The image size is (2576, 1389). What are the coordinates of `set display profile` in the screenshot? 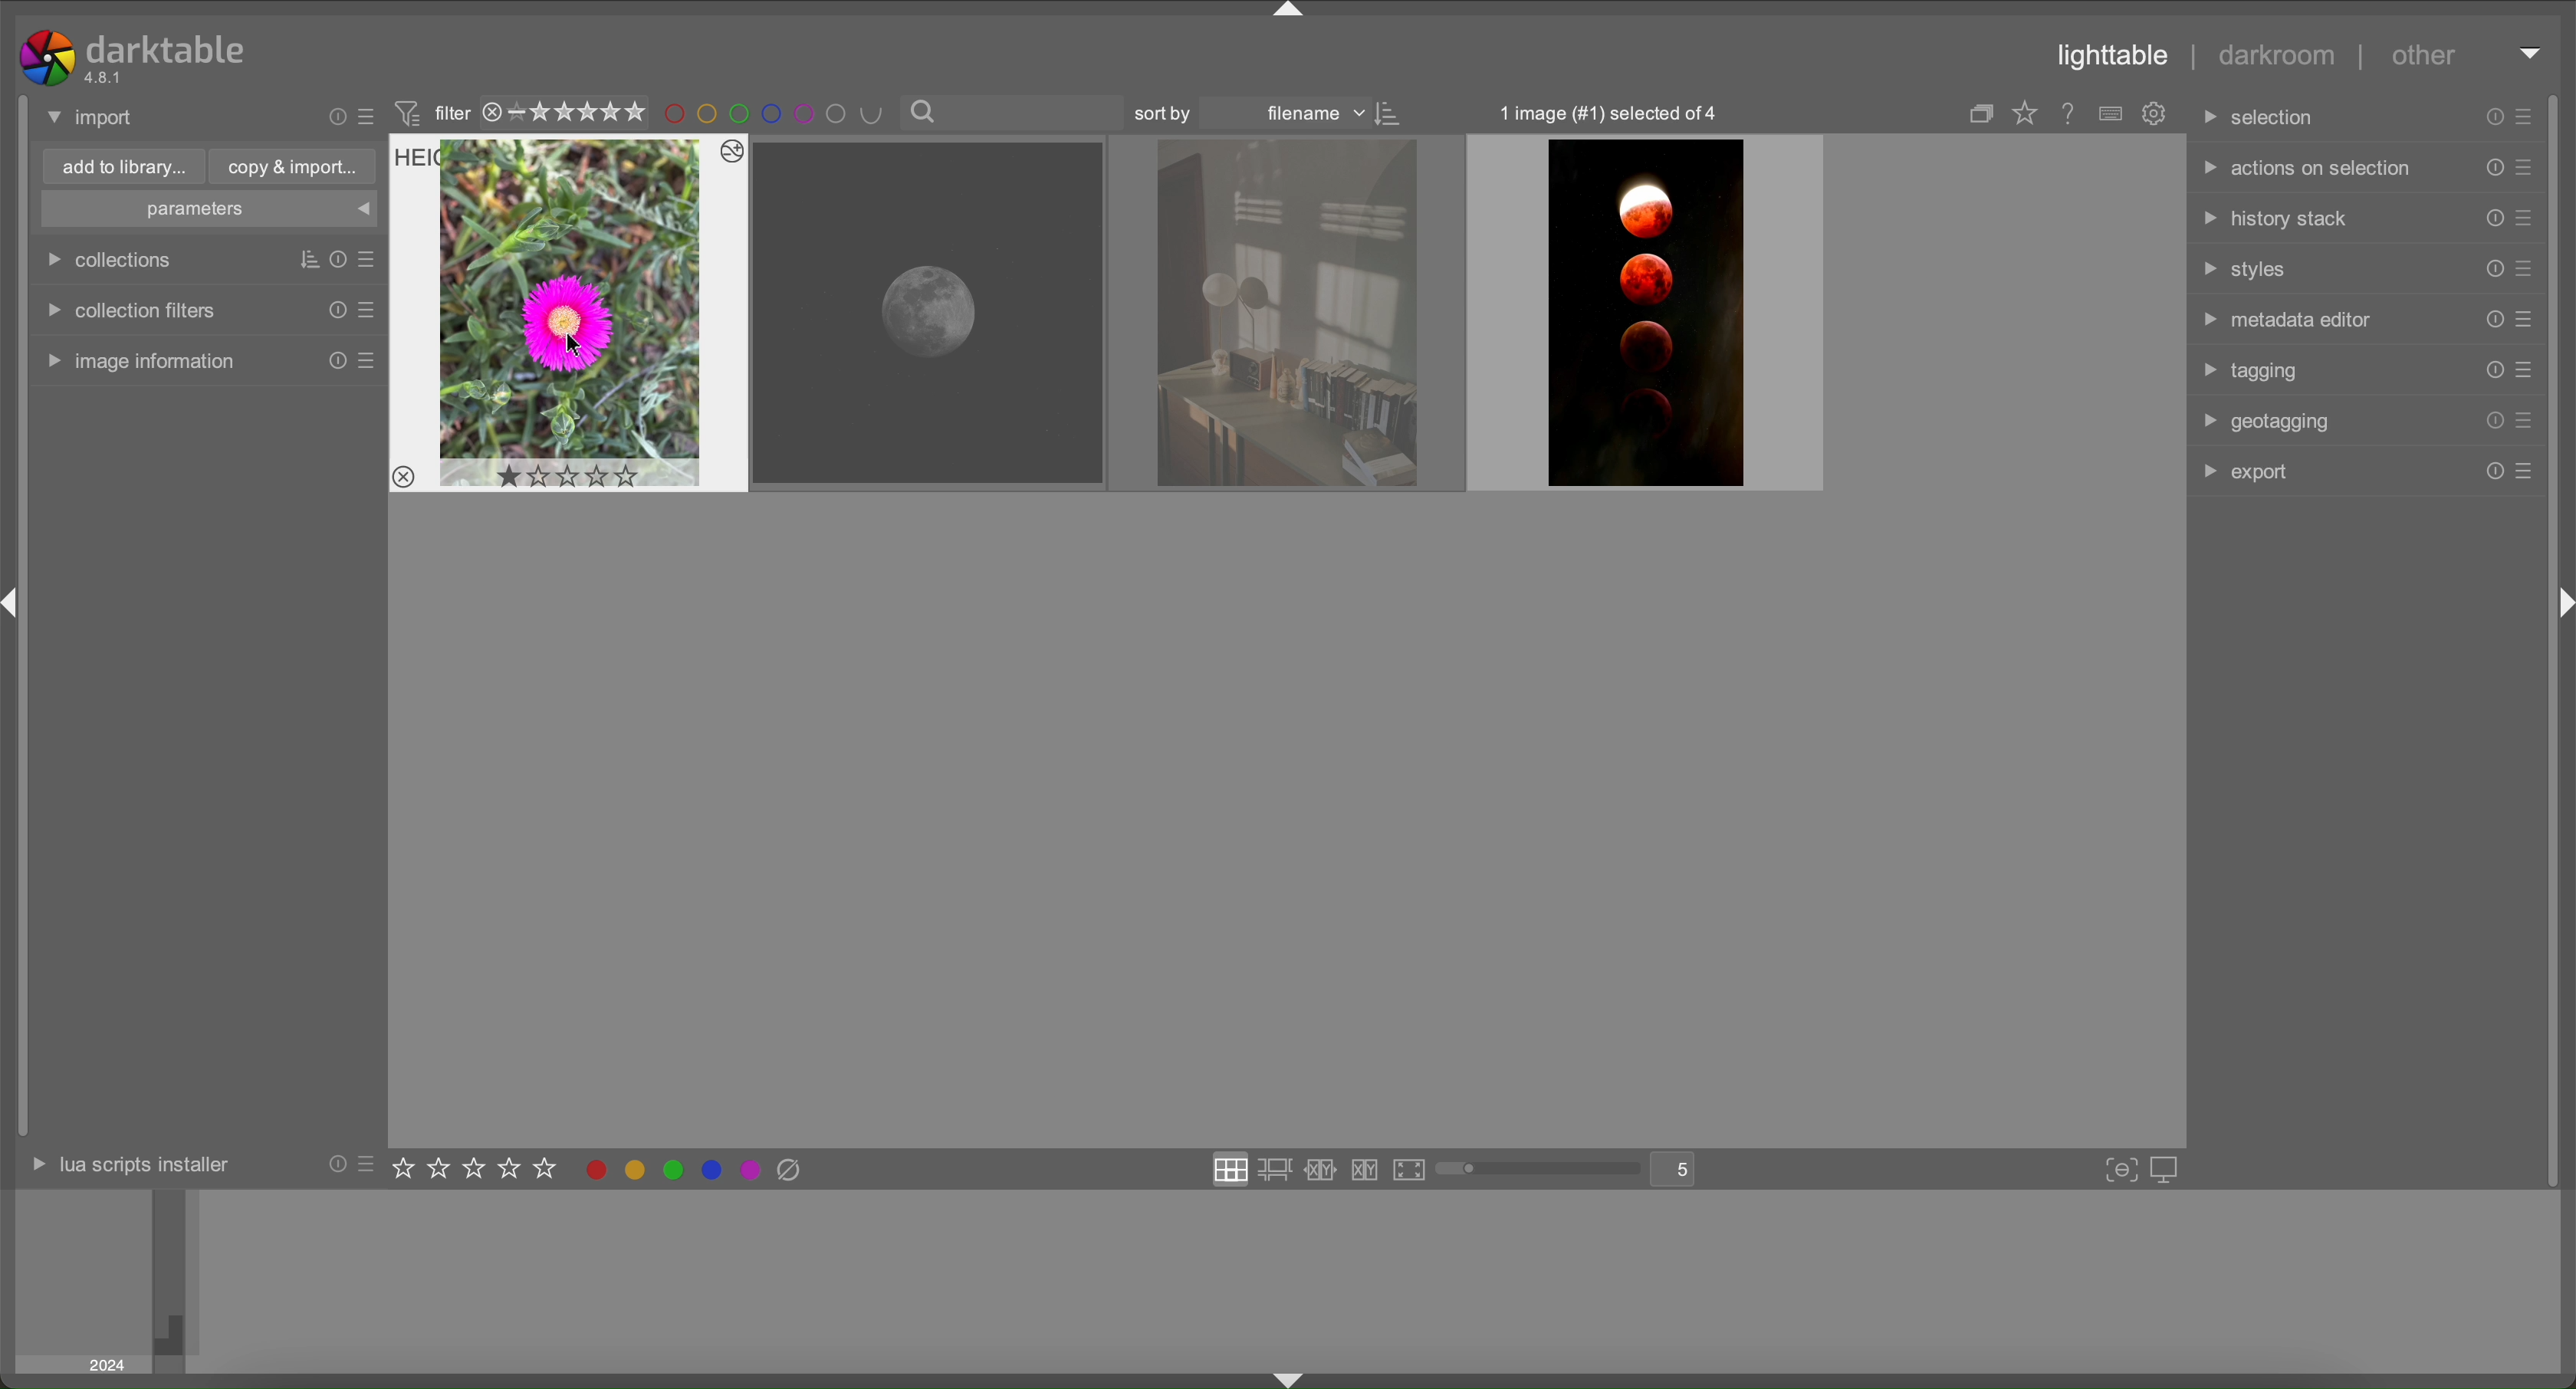 It's located at (2167, 1167).